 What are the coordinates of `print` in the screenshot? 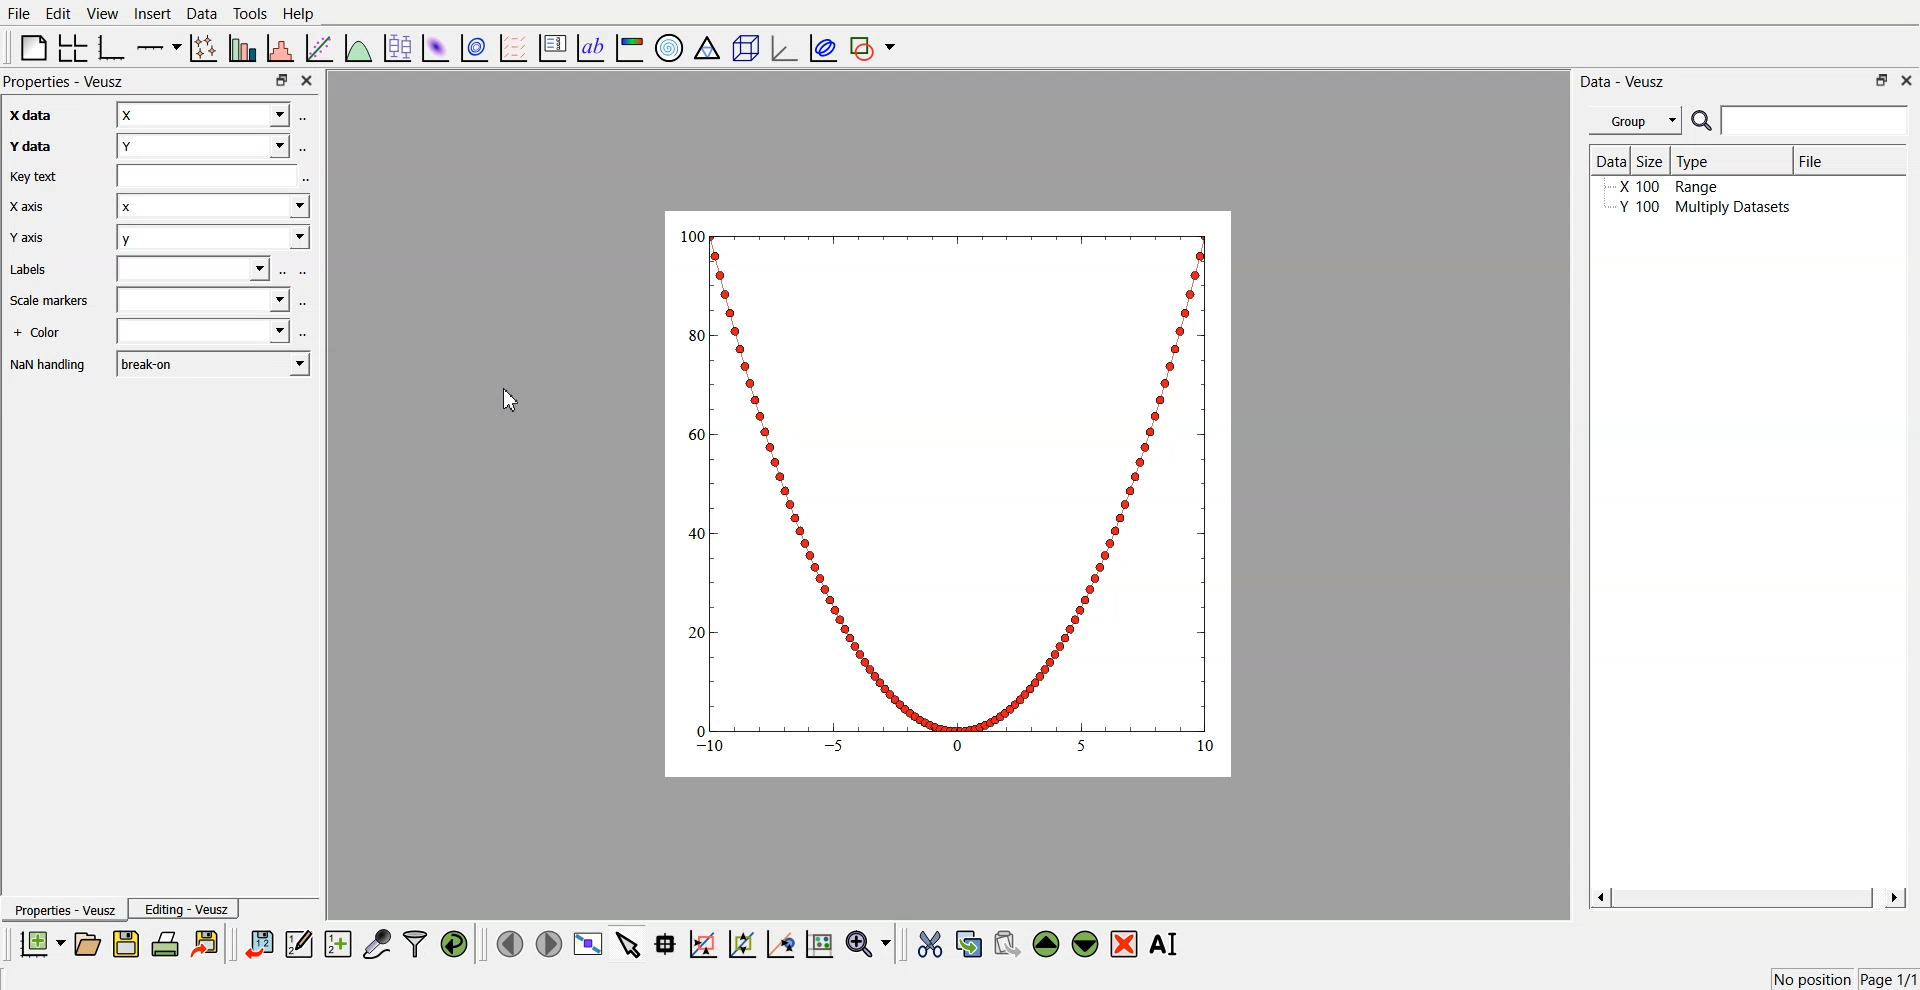 It's located at (170, 943).